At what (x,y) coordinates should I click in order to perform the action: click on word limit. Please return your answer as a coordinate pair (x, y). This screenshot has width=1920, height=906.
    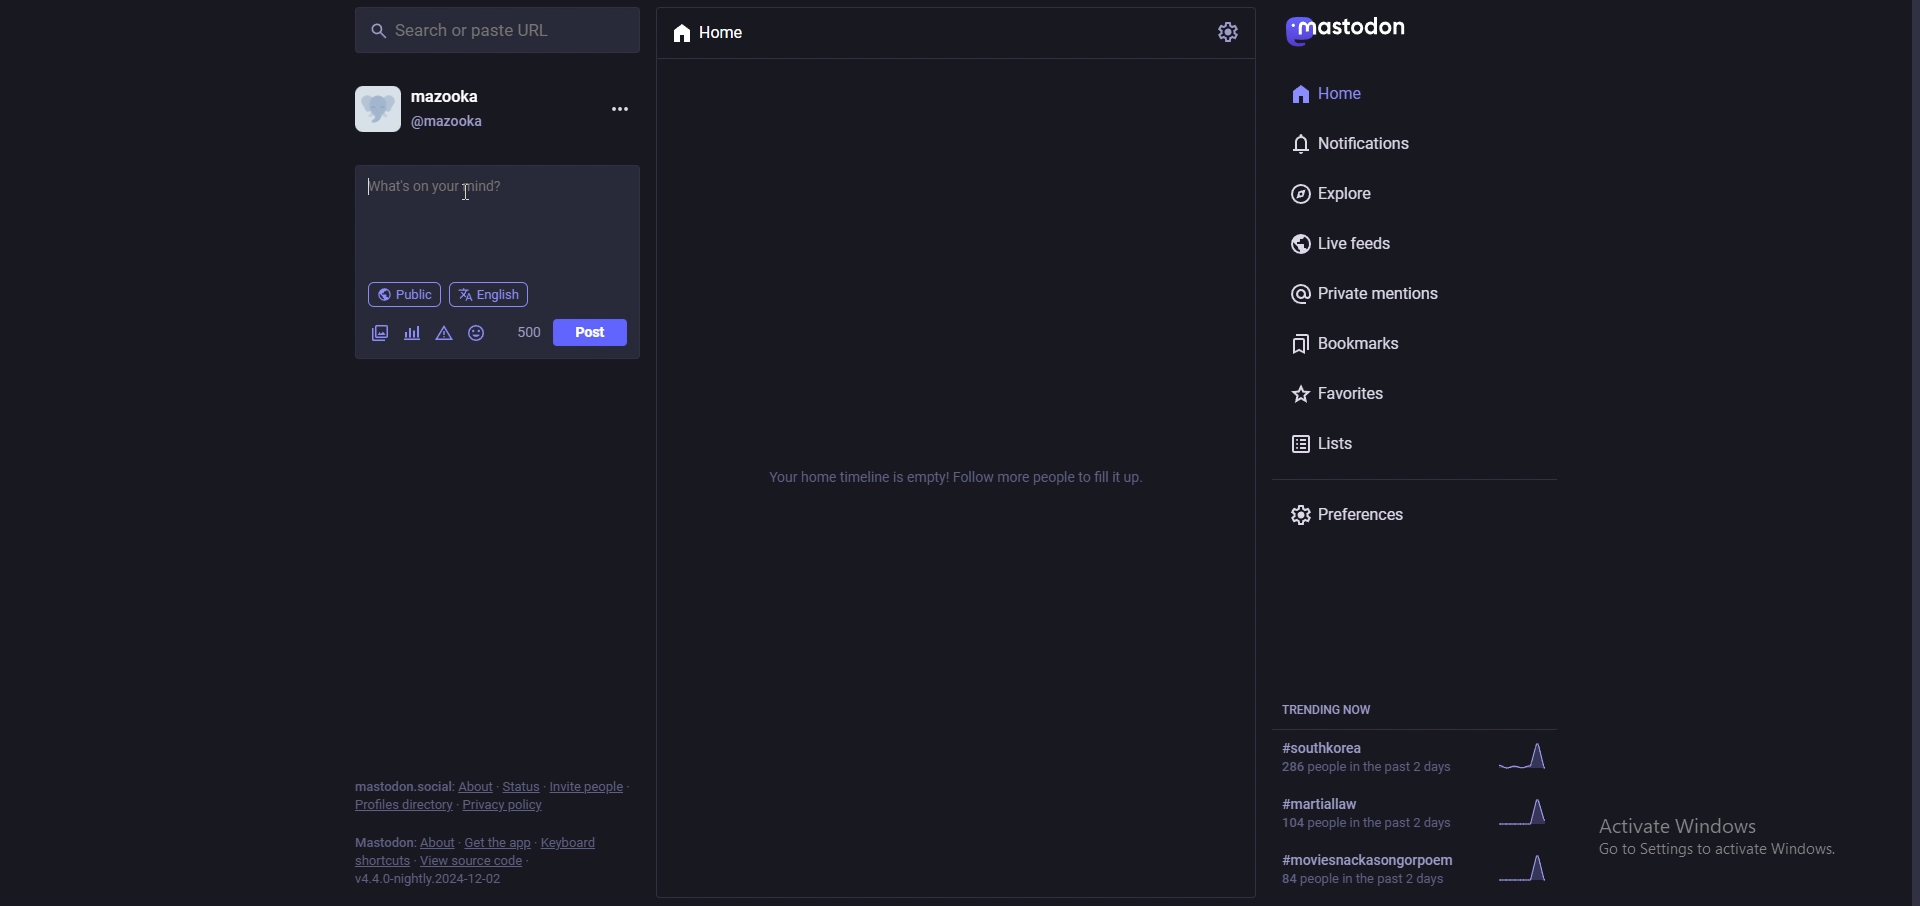
    Looking at the image, I should click on (528, 332).